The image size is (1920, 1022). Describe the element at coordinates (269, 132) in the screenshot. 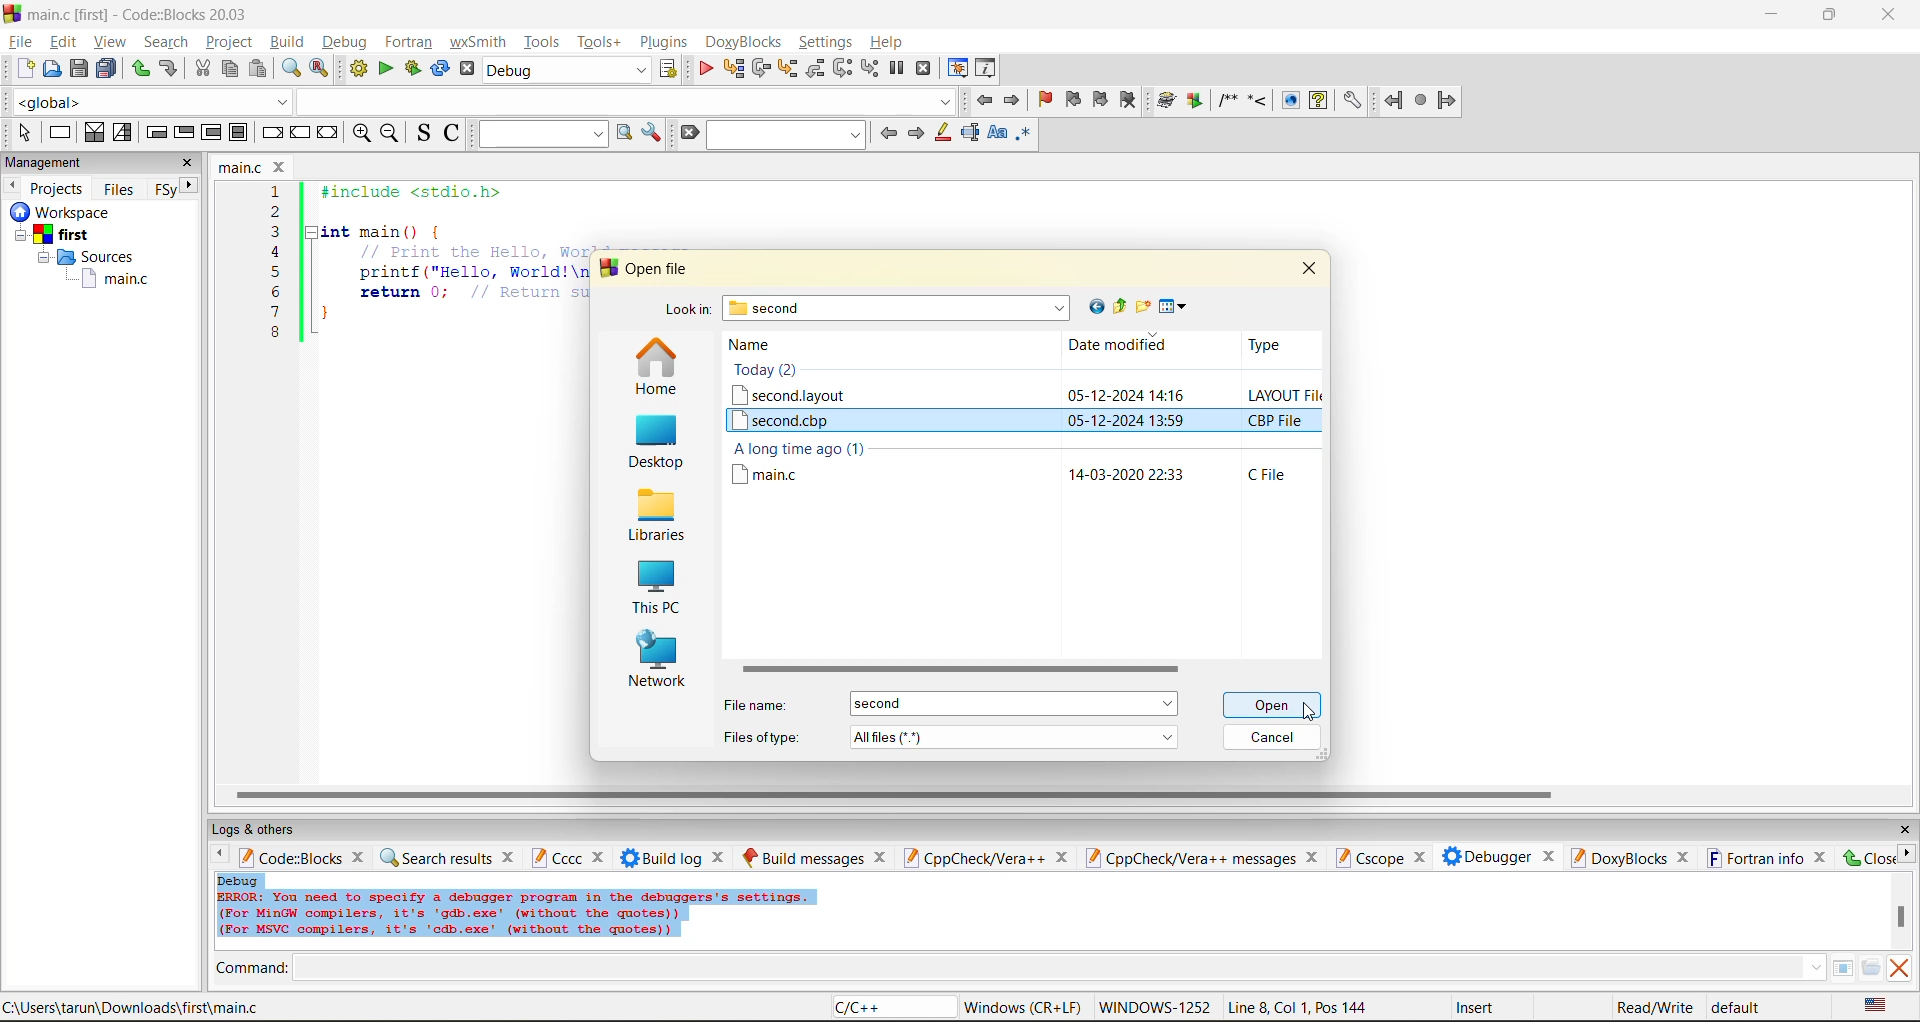

I see `break instruction` at that location.